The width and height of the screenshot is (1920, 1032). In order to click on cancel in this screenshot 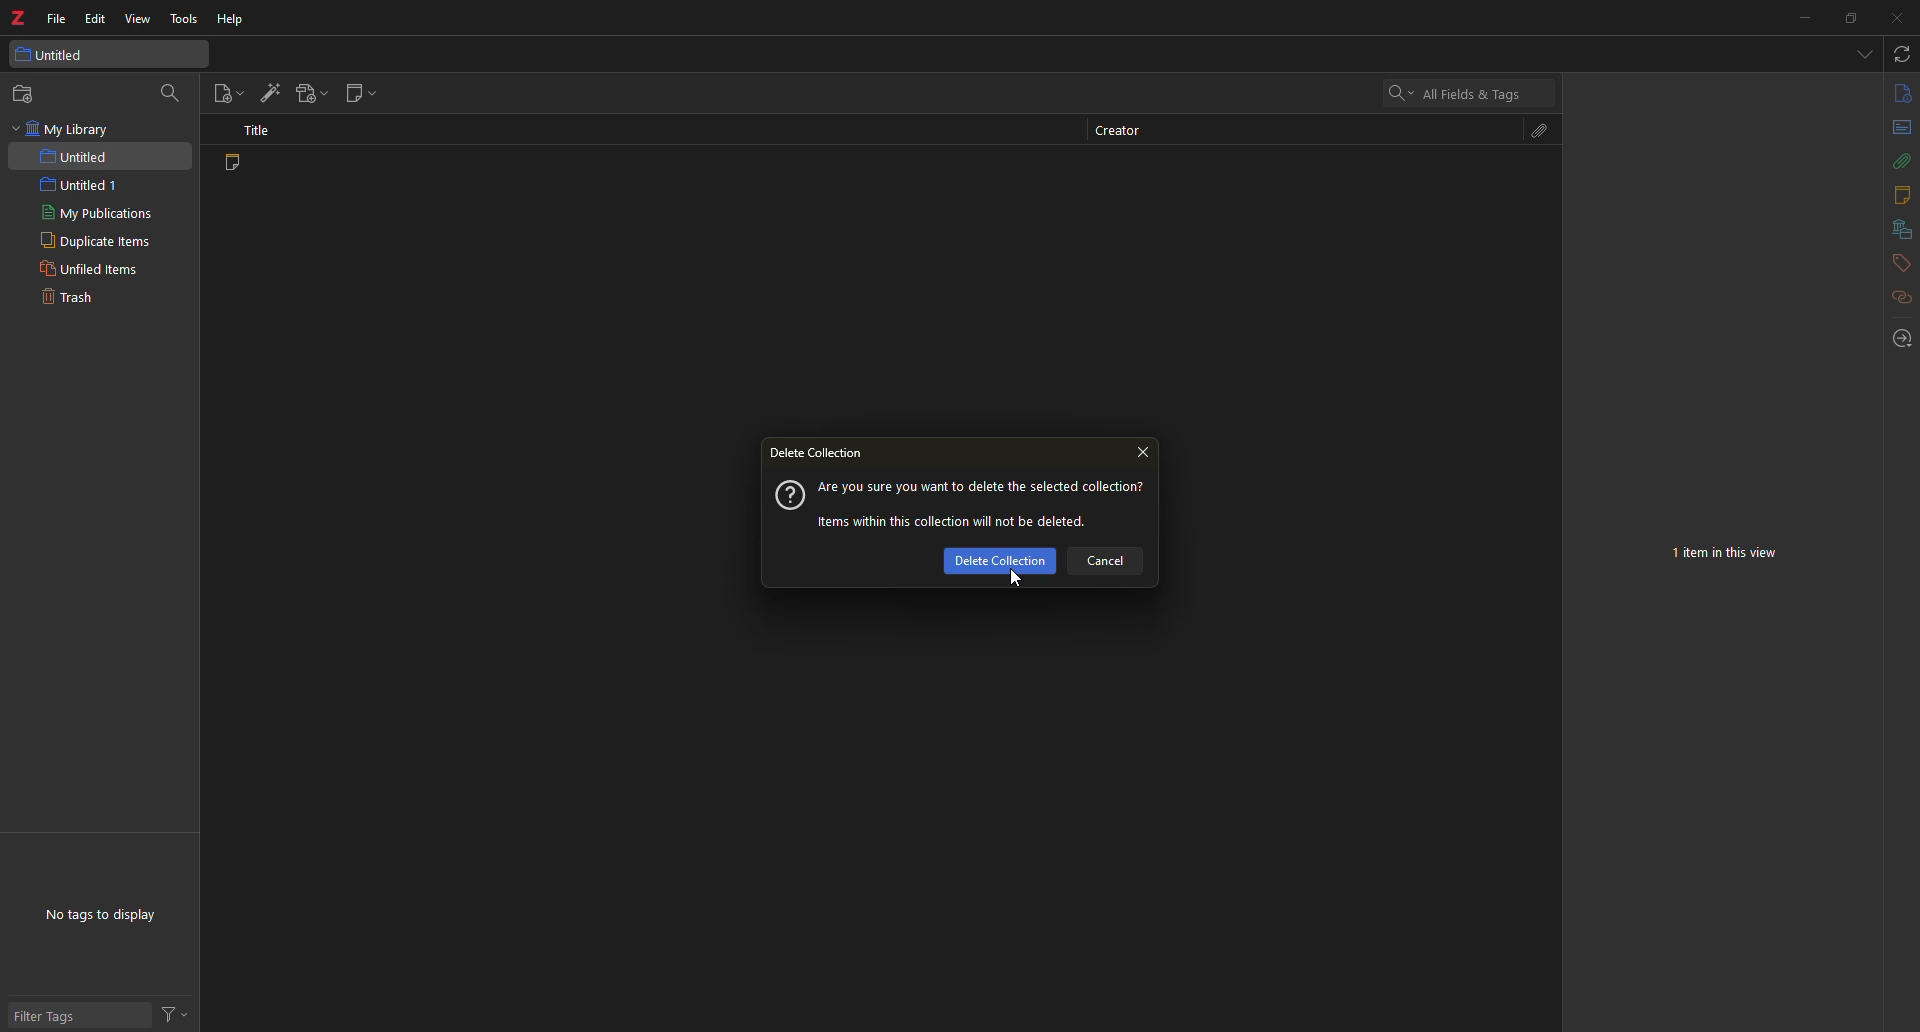, I will do `click(1113, 561)`.